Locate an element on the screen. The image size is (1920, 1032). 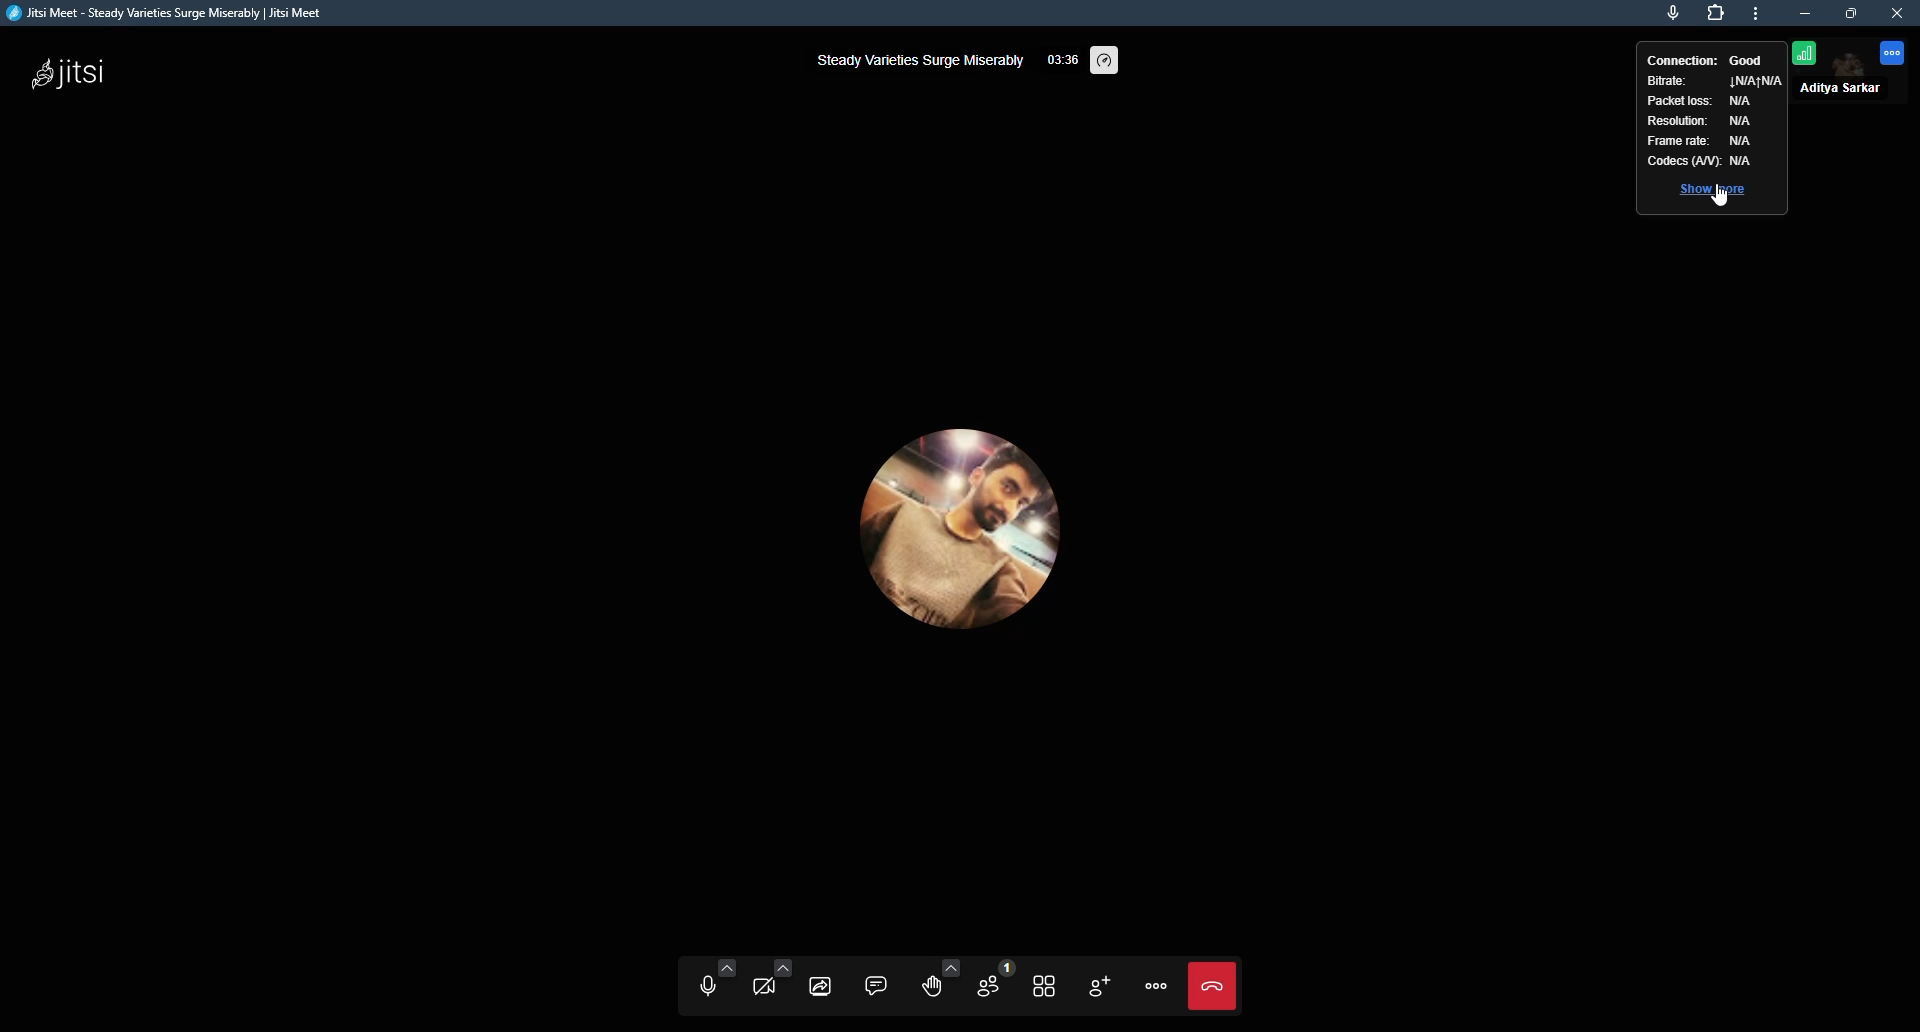
a is located at coordinates (1752, 162).